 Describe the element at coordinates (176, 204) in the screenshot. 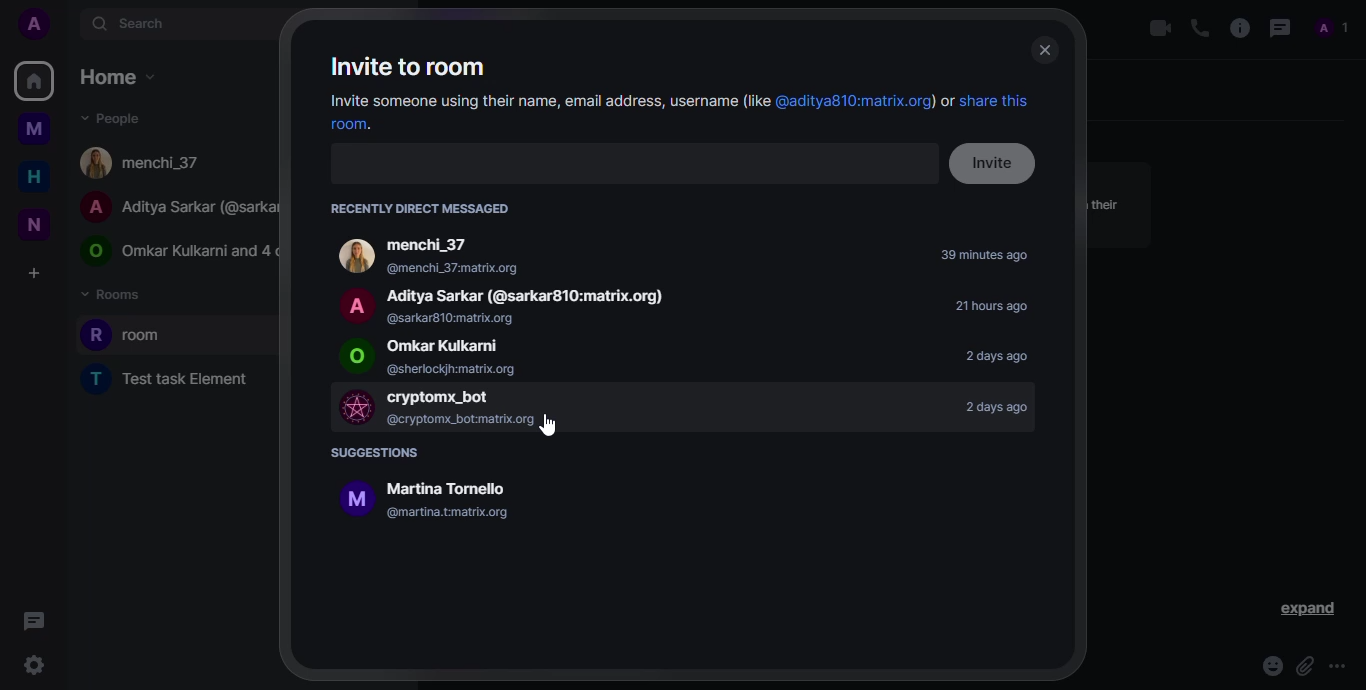

I see `people` at that location.